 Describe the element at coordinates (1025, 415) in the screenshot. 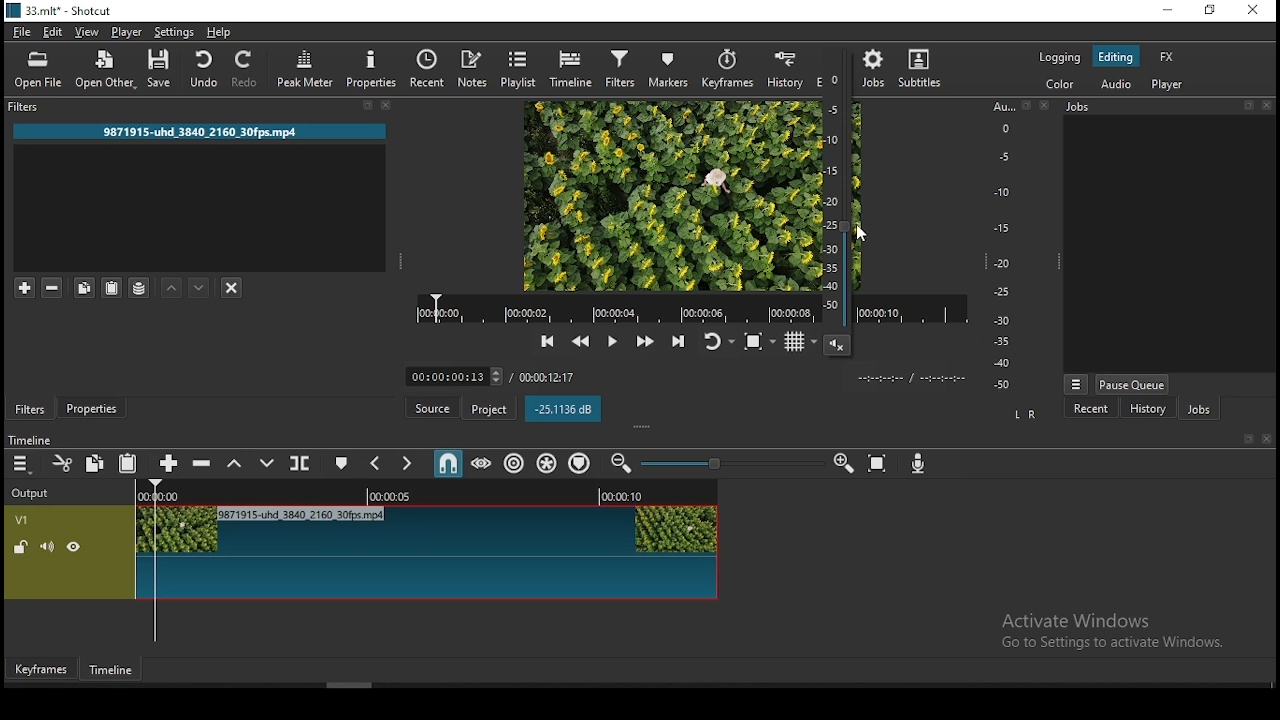

I see `L R` at that location.